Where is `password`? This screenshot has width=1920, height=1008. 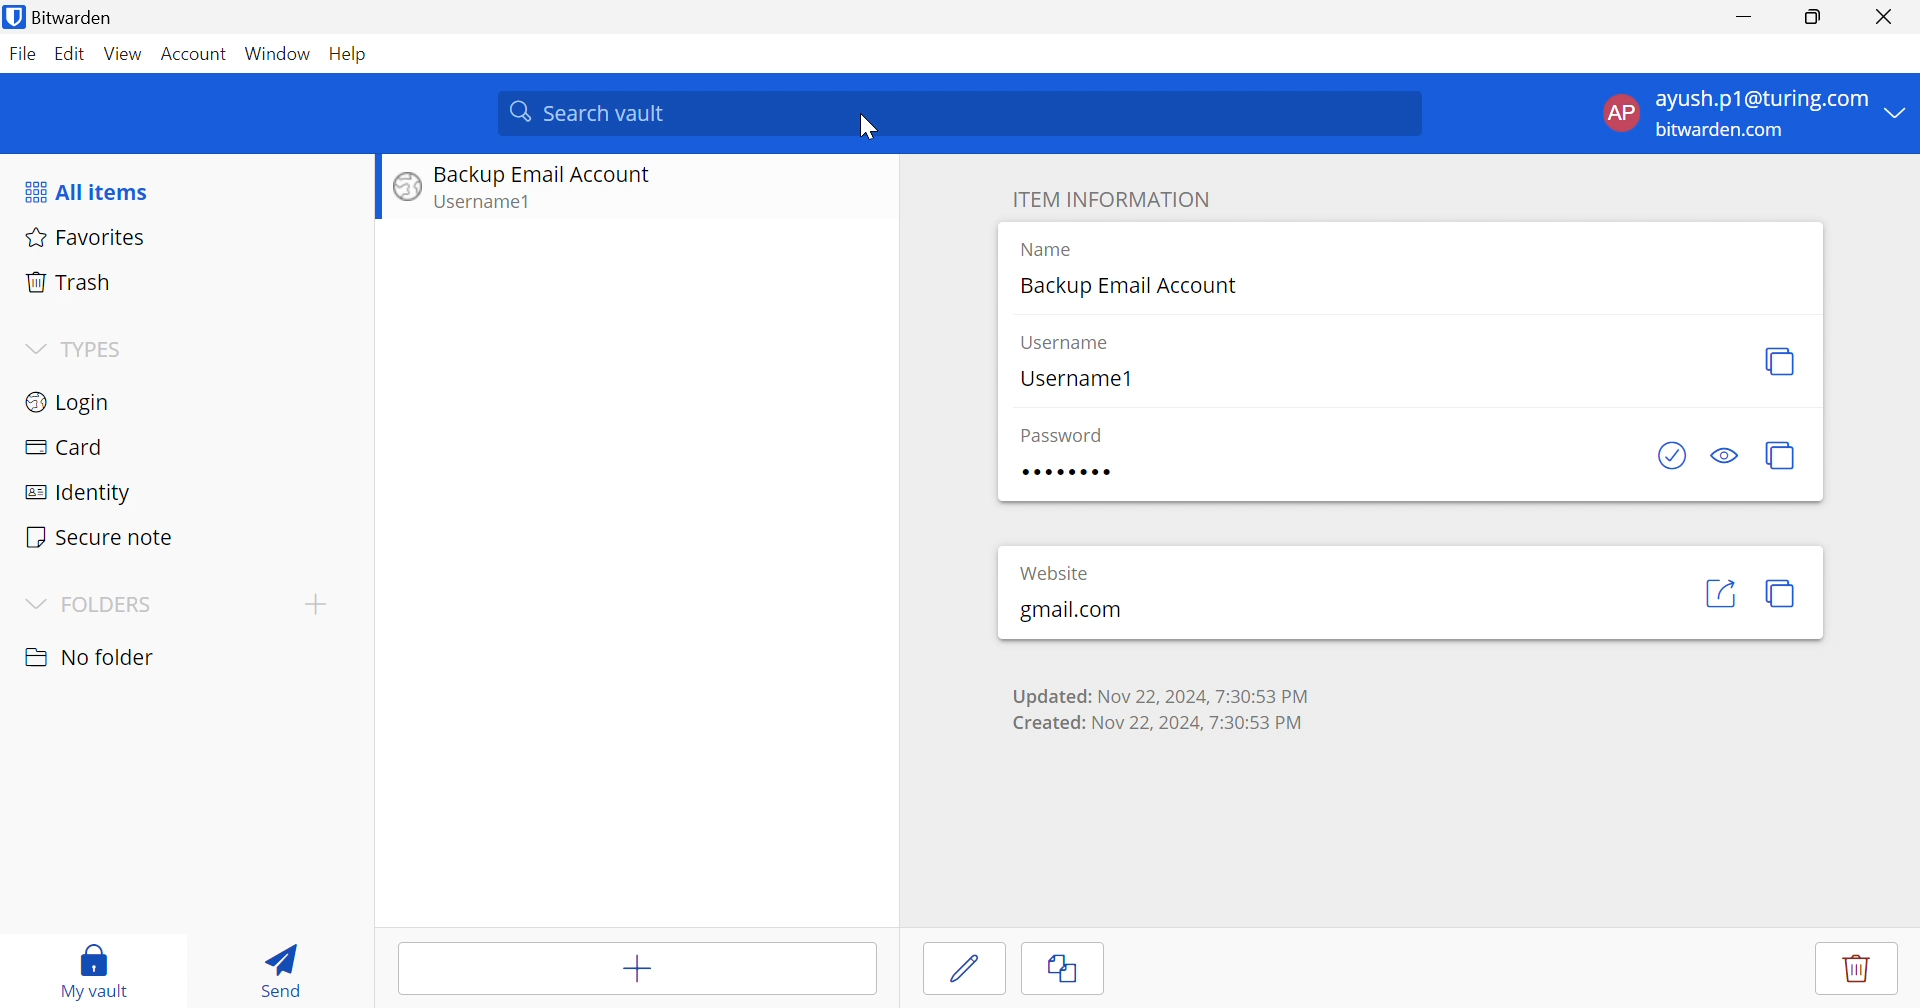 password is located at coordinates (1075, 472).